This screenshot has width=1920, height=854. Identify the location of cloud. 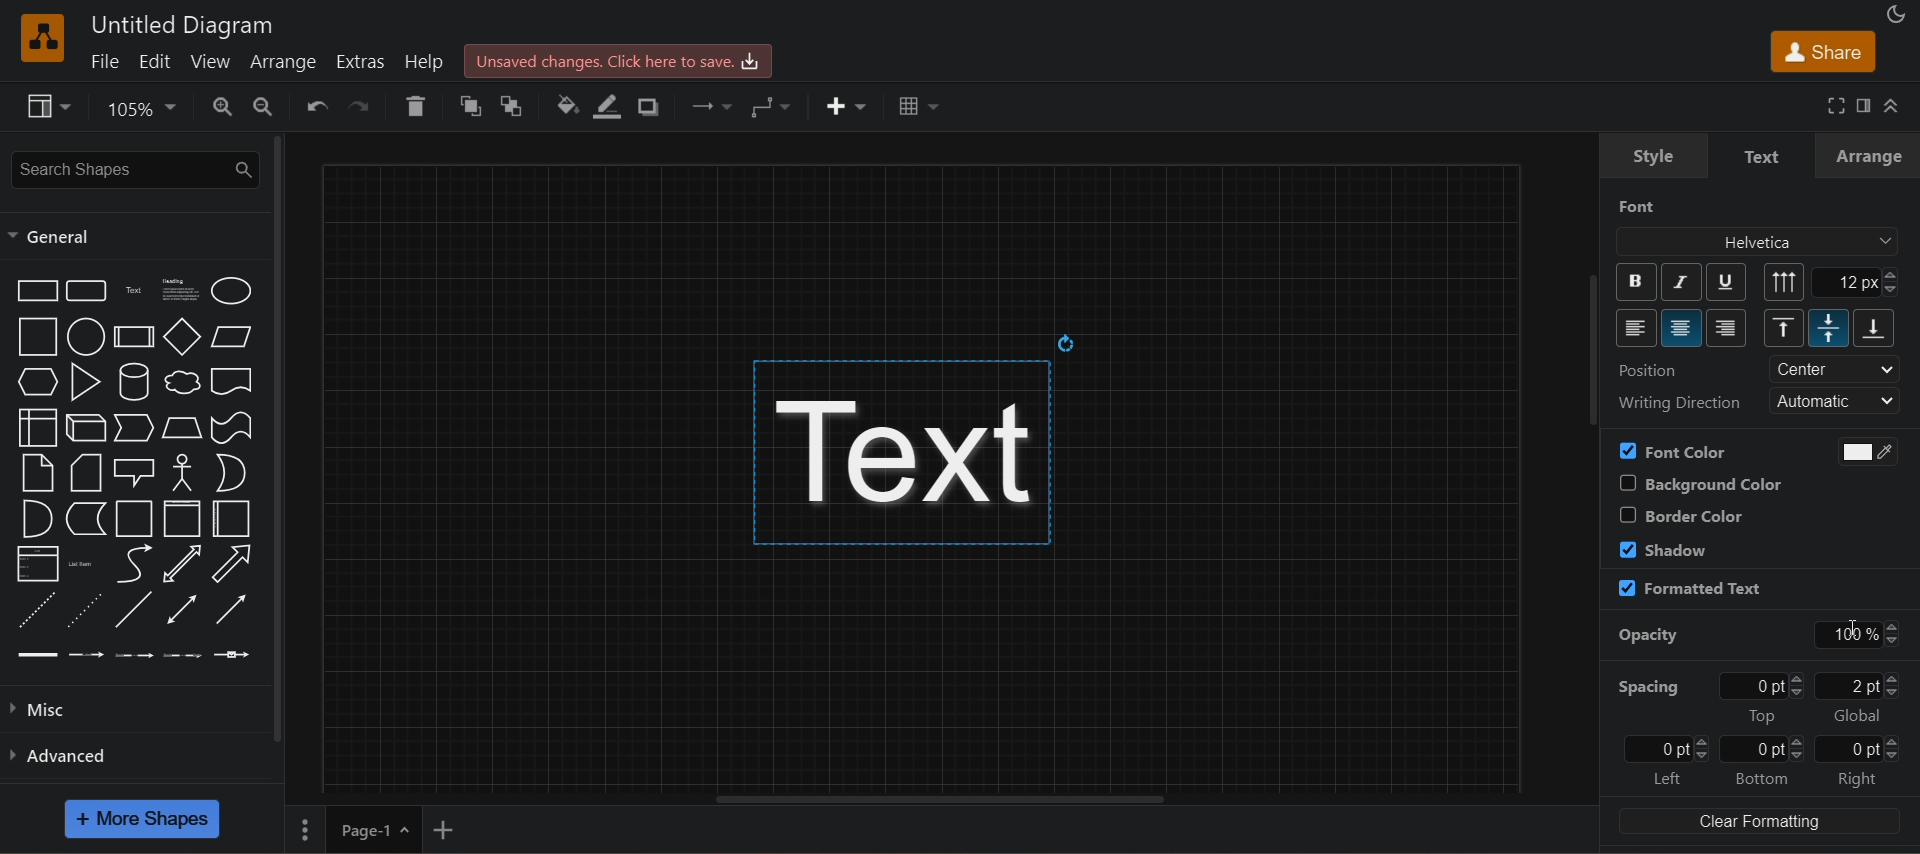
(183, 383).